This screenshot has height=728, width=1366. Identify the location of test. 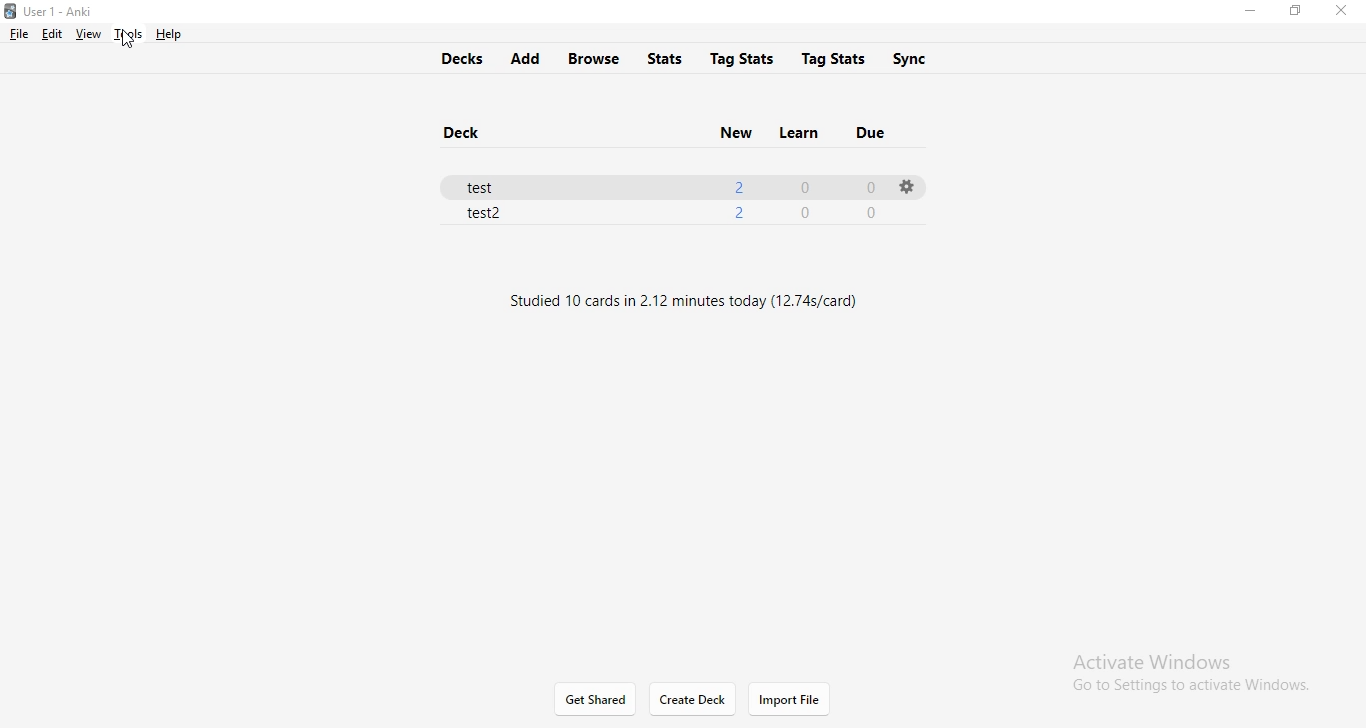
(489, 184).